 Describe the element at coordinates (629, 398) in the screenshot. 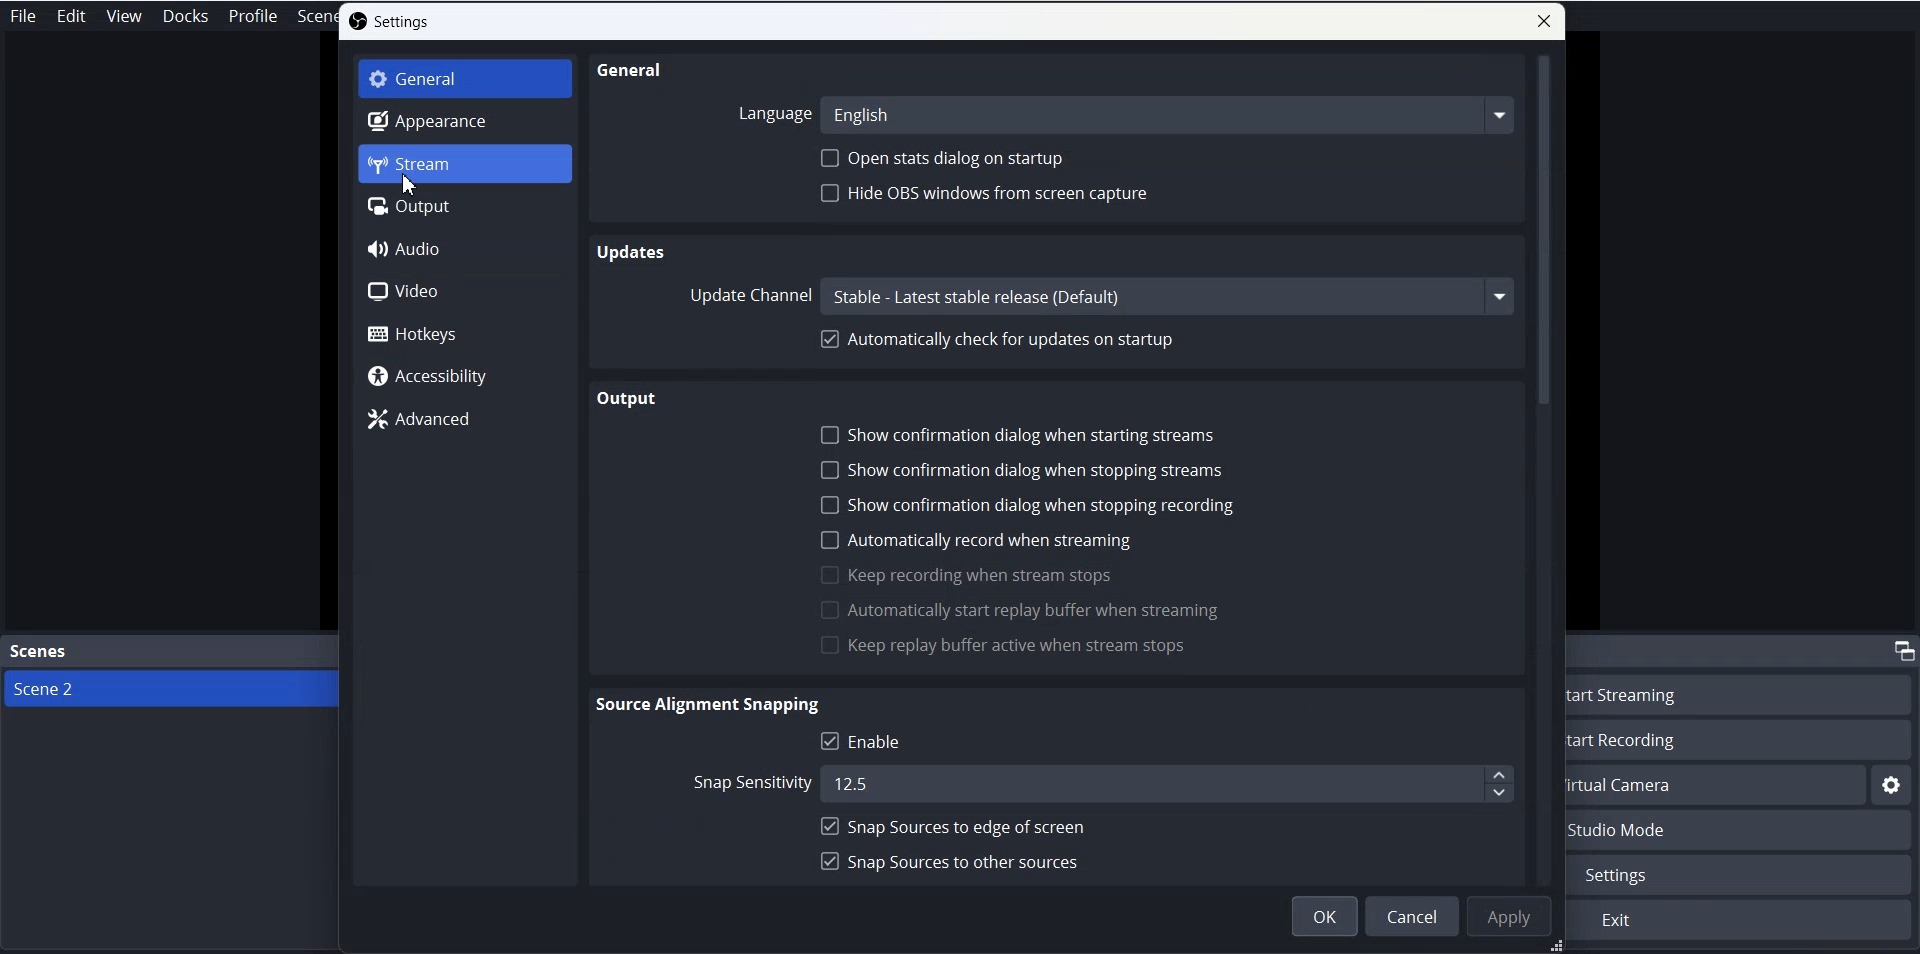

I see `Output` at that location.